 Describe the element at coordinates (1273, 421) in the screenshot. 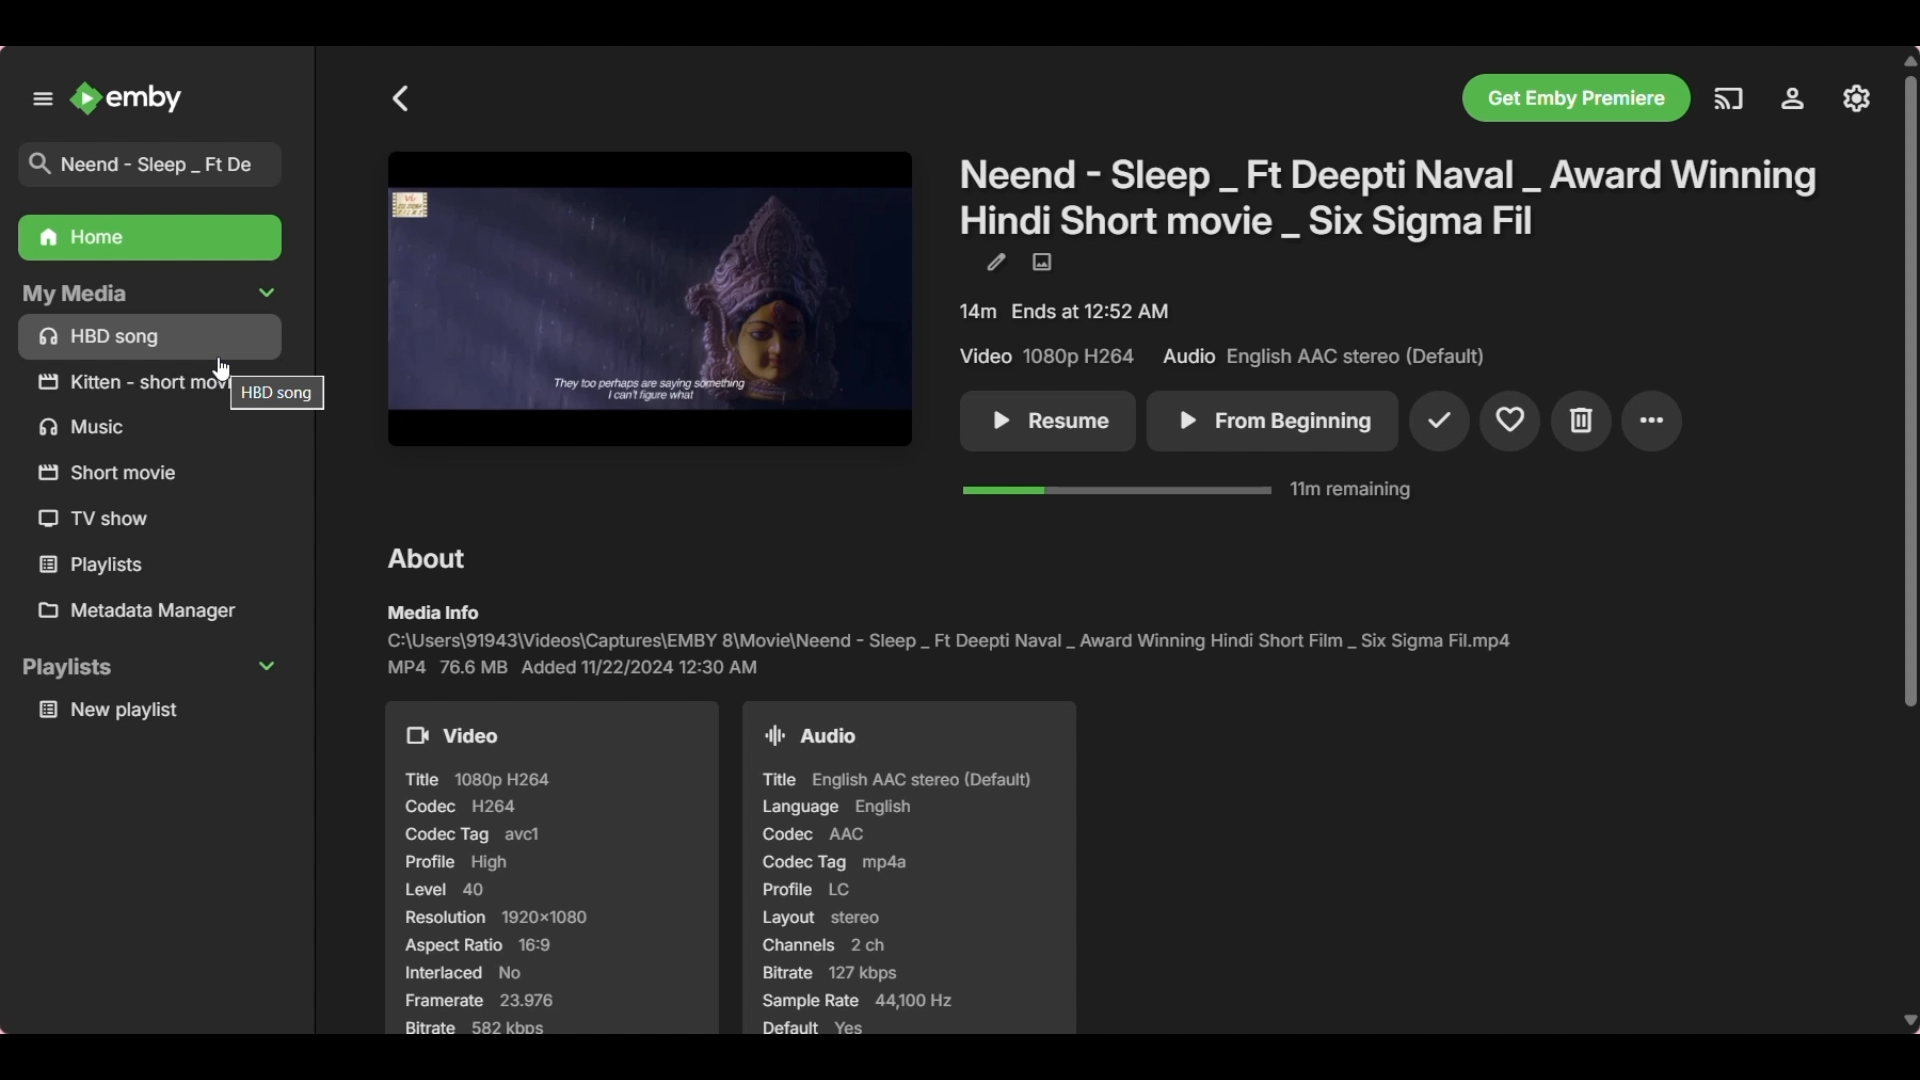

I see `Play movie from beginning ` at that location.